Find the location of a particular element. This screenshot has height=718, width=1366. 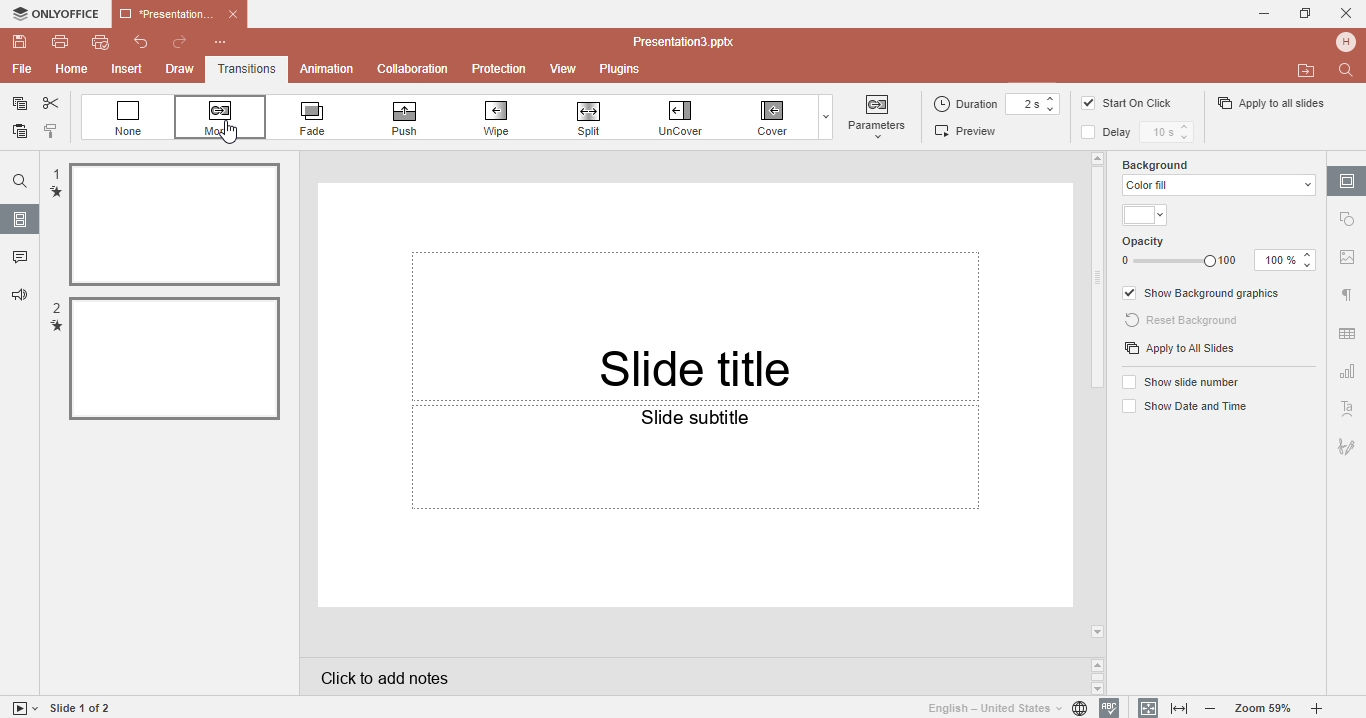

arrow up is located at coordinates (1097, 157).